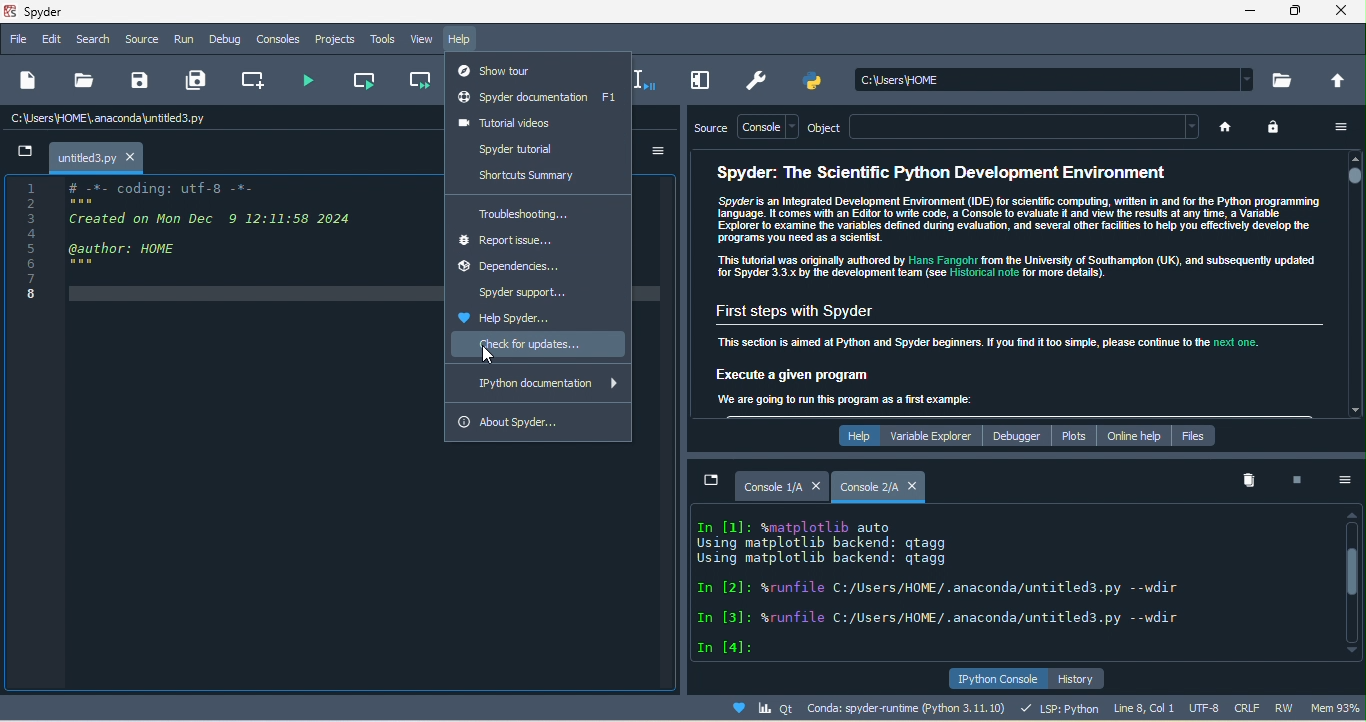 The image size is (1366, 722). Describe the element at coordinates (1231, 130) in the screenshot. I see `home` at that location.